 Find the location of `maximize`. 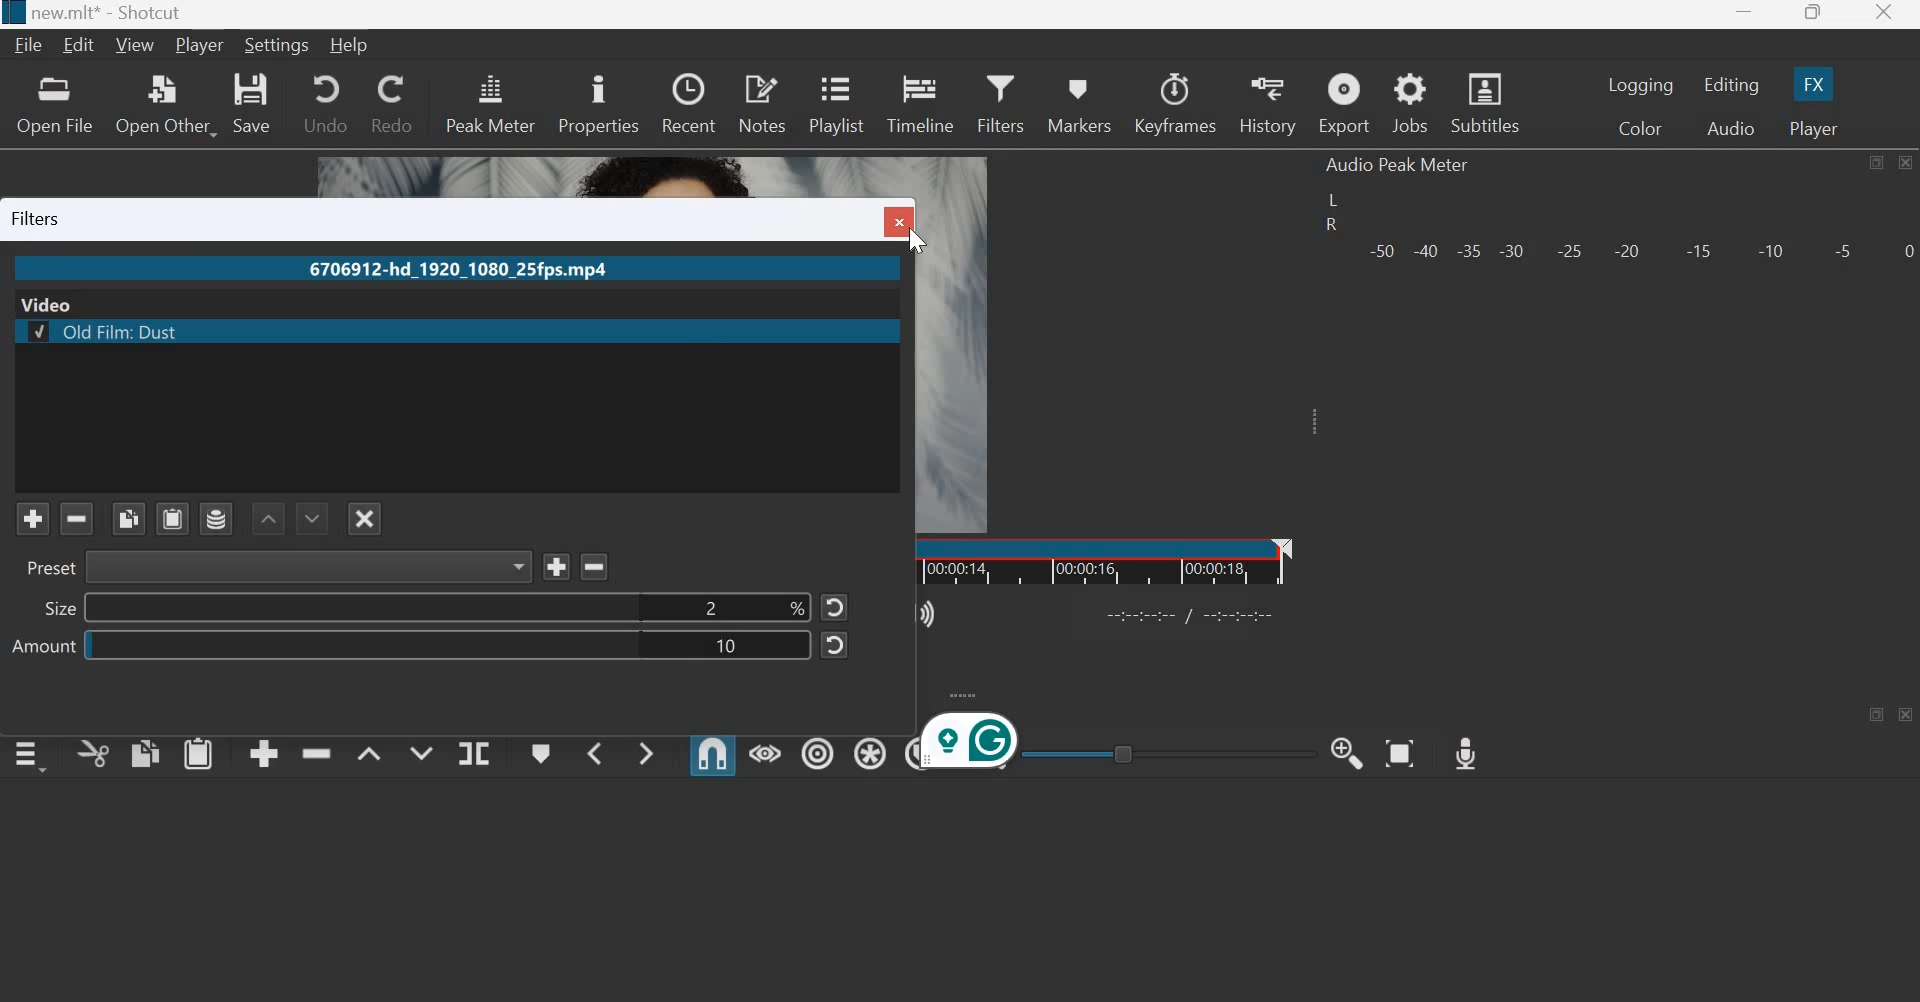

maximize is located at coordinates (1879, 714).